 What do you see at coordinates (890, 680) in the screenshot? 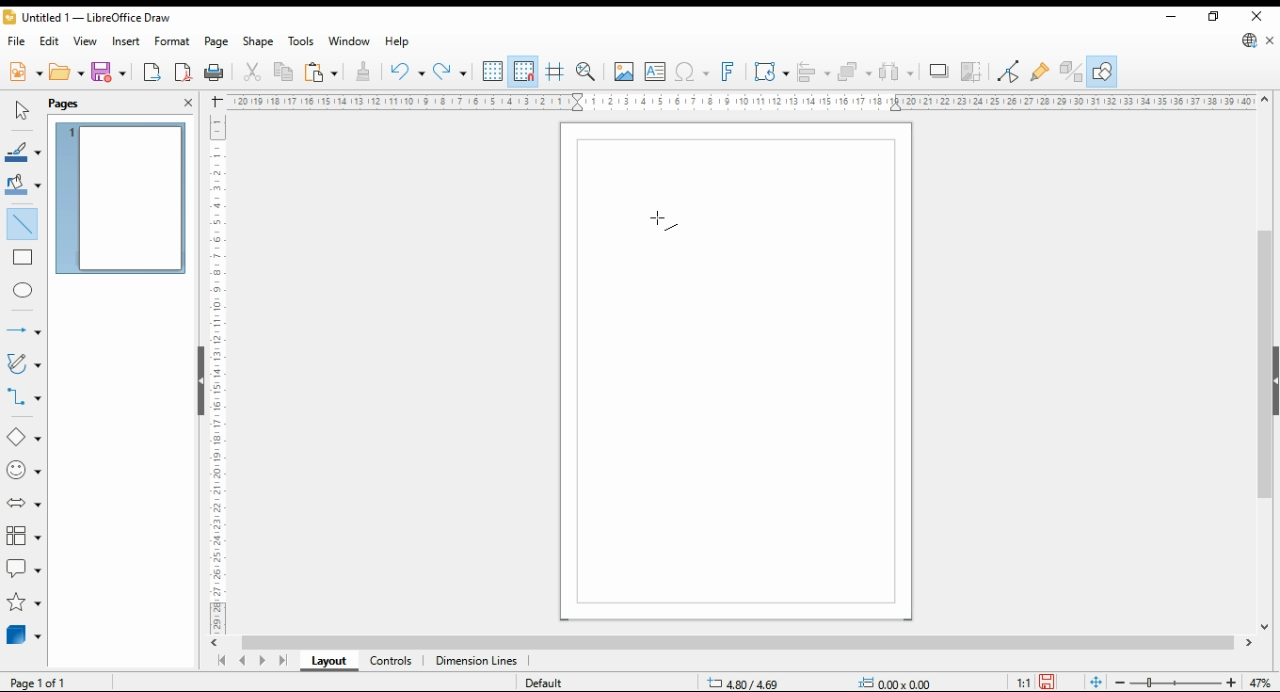
I see `` at bounding box center [890, 680].